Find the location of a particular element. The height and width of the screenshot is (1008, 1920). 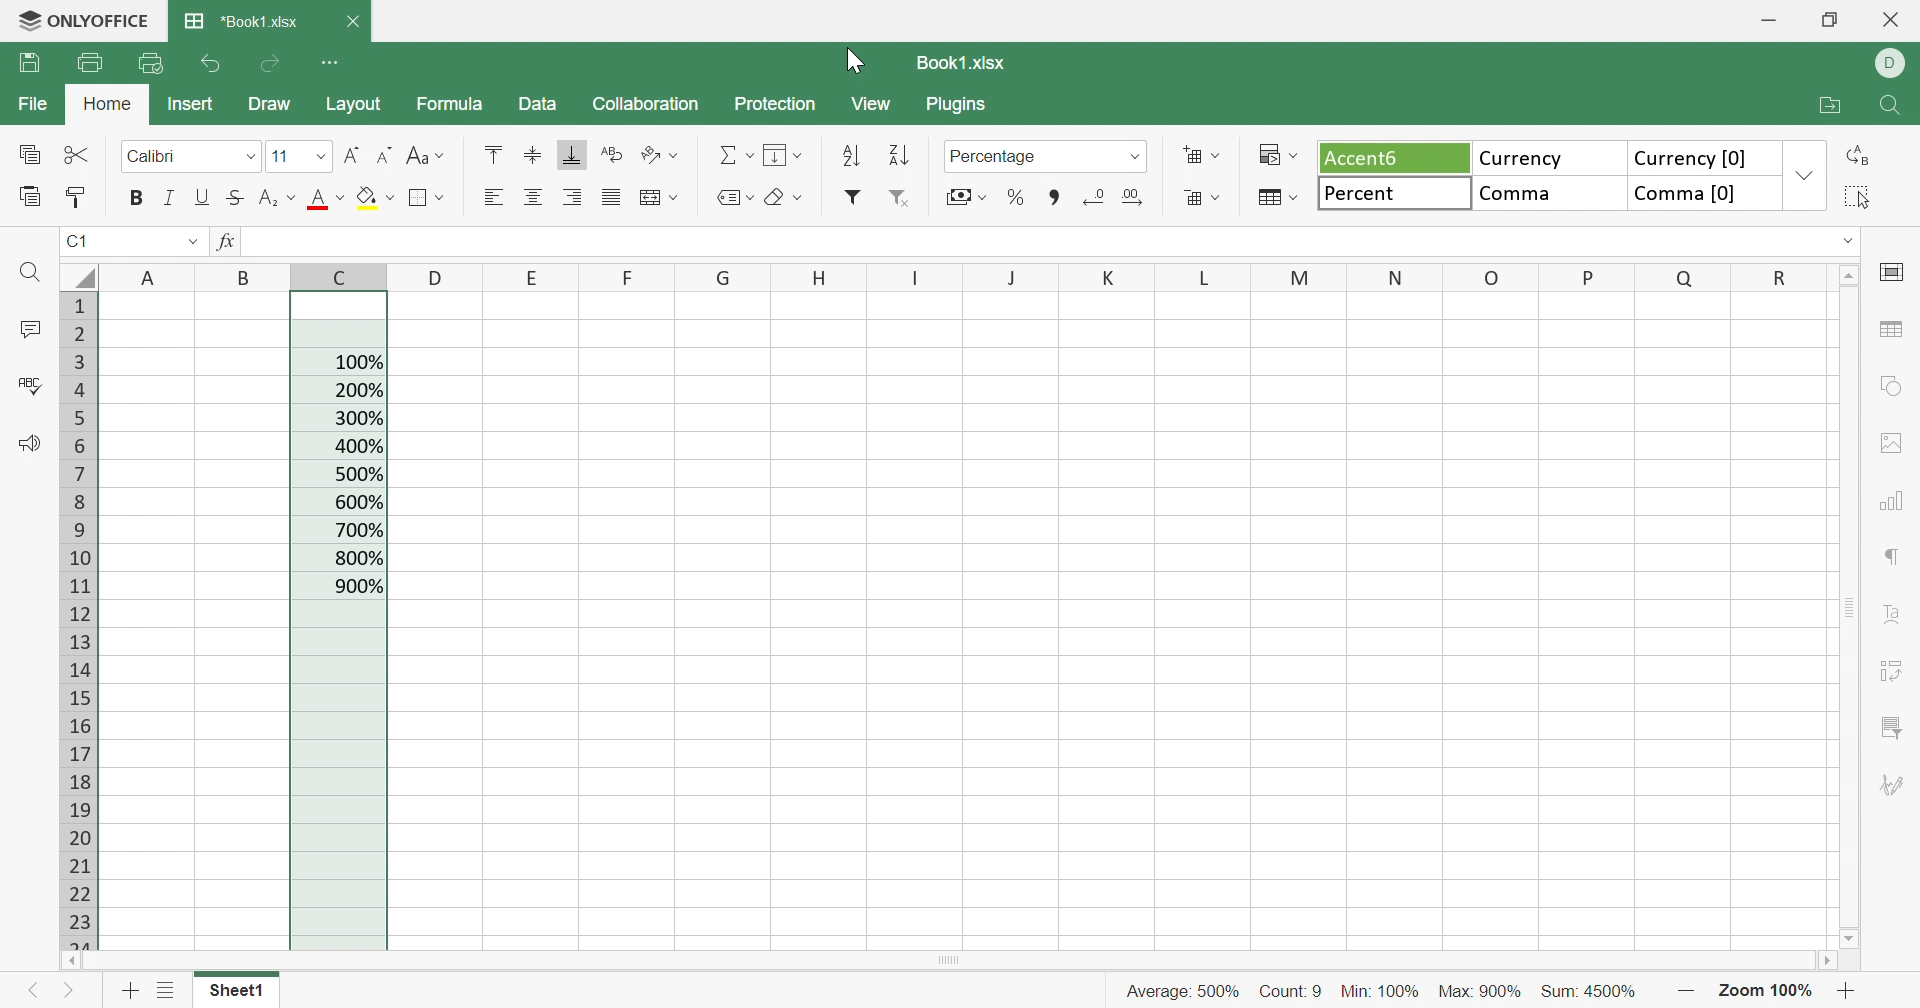

Accent6 is located at coordinates (1389, 159).